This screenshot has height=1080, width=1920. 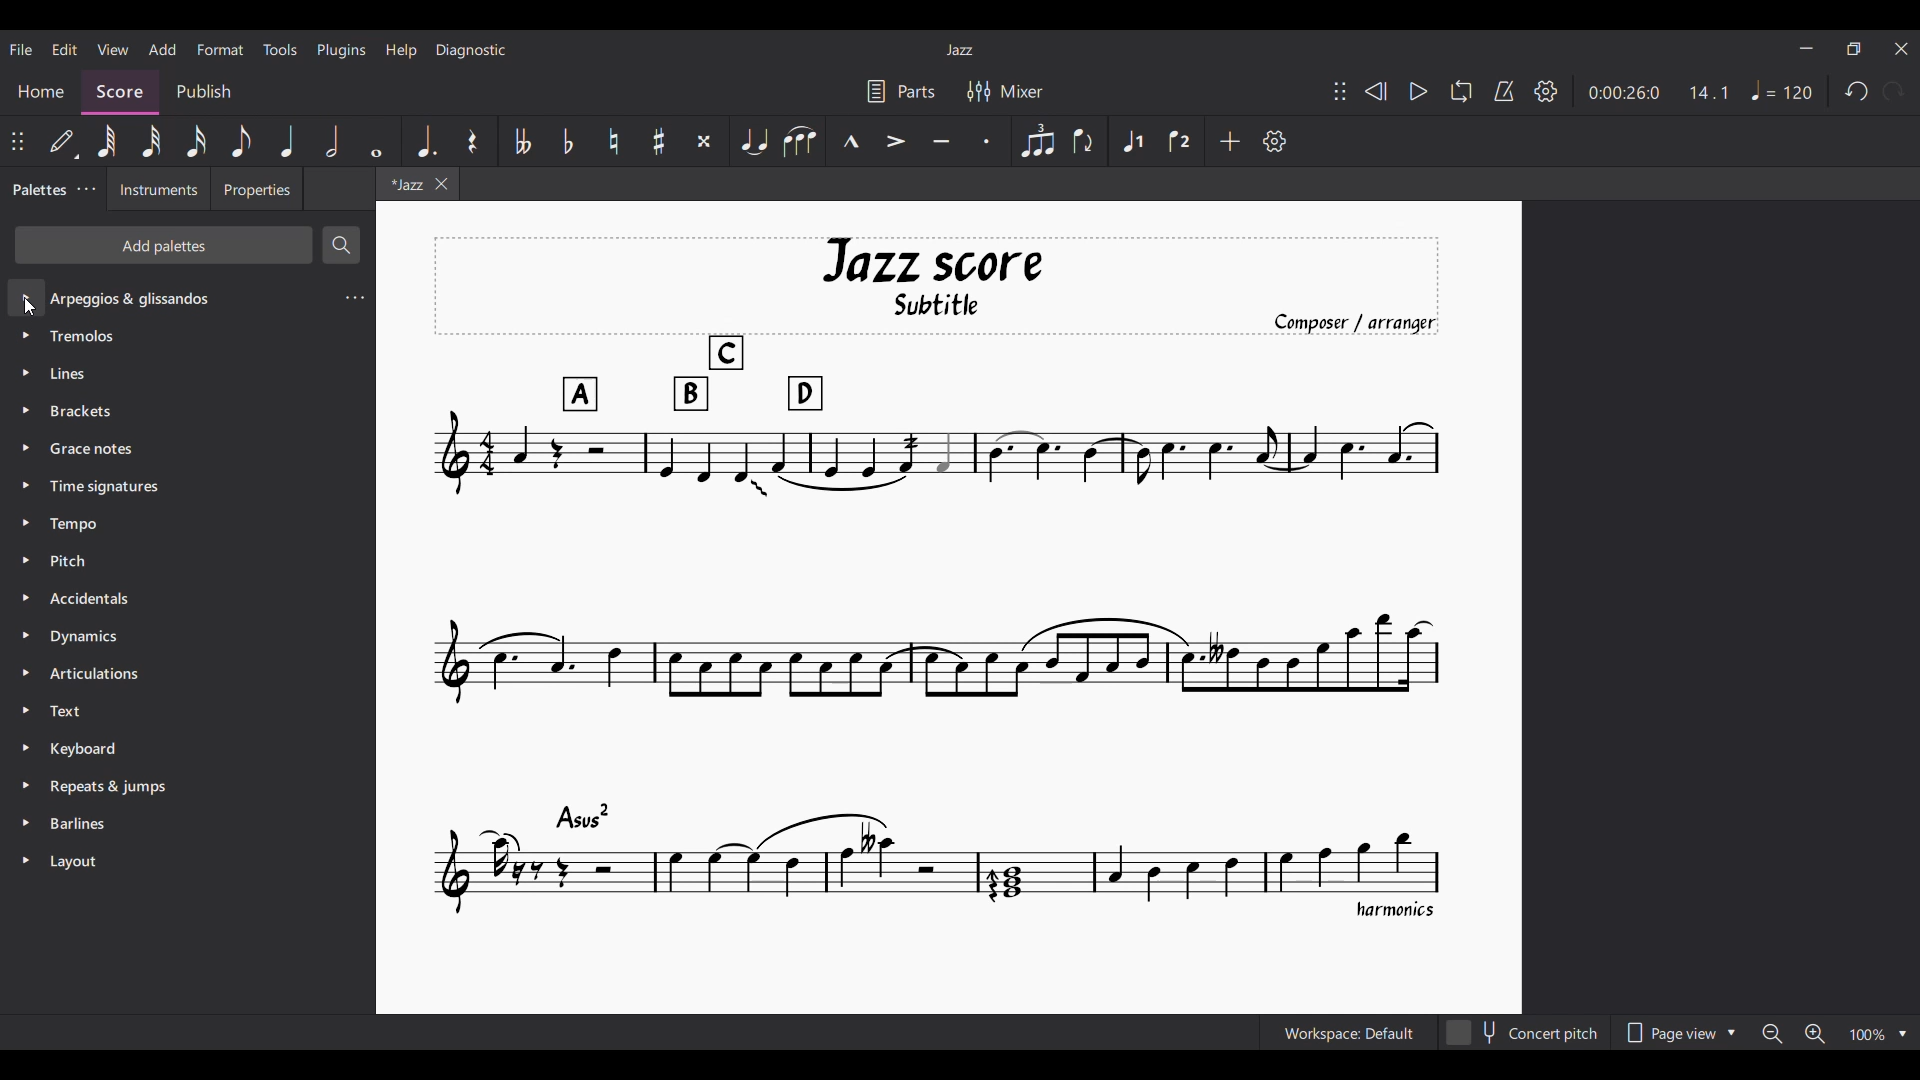 I want to click on Rewind, so click(x=1376, y=91).